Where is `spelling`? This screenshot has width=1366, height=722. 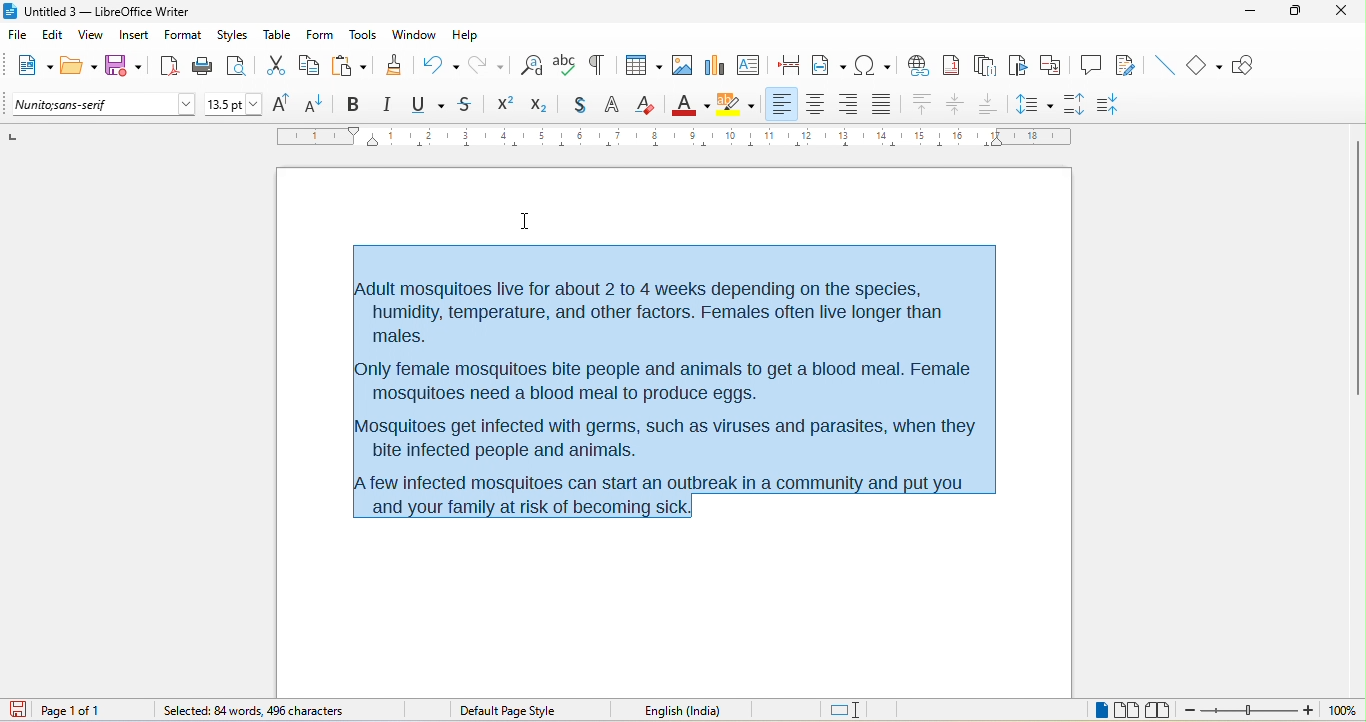
spelling is located at coordinates (565, 63).